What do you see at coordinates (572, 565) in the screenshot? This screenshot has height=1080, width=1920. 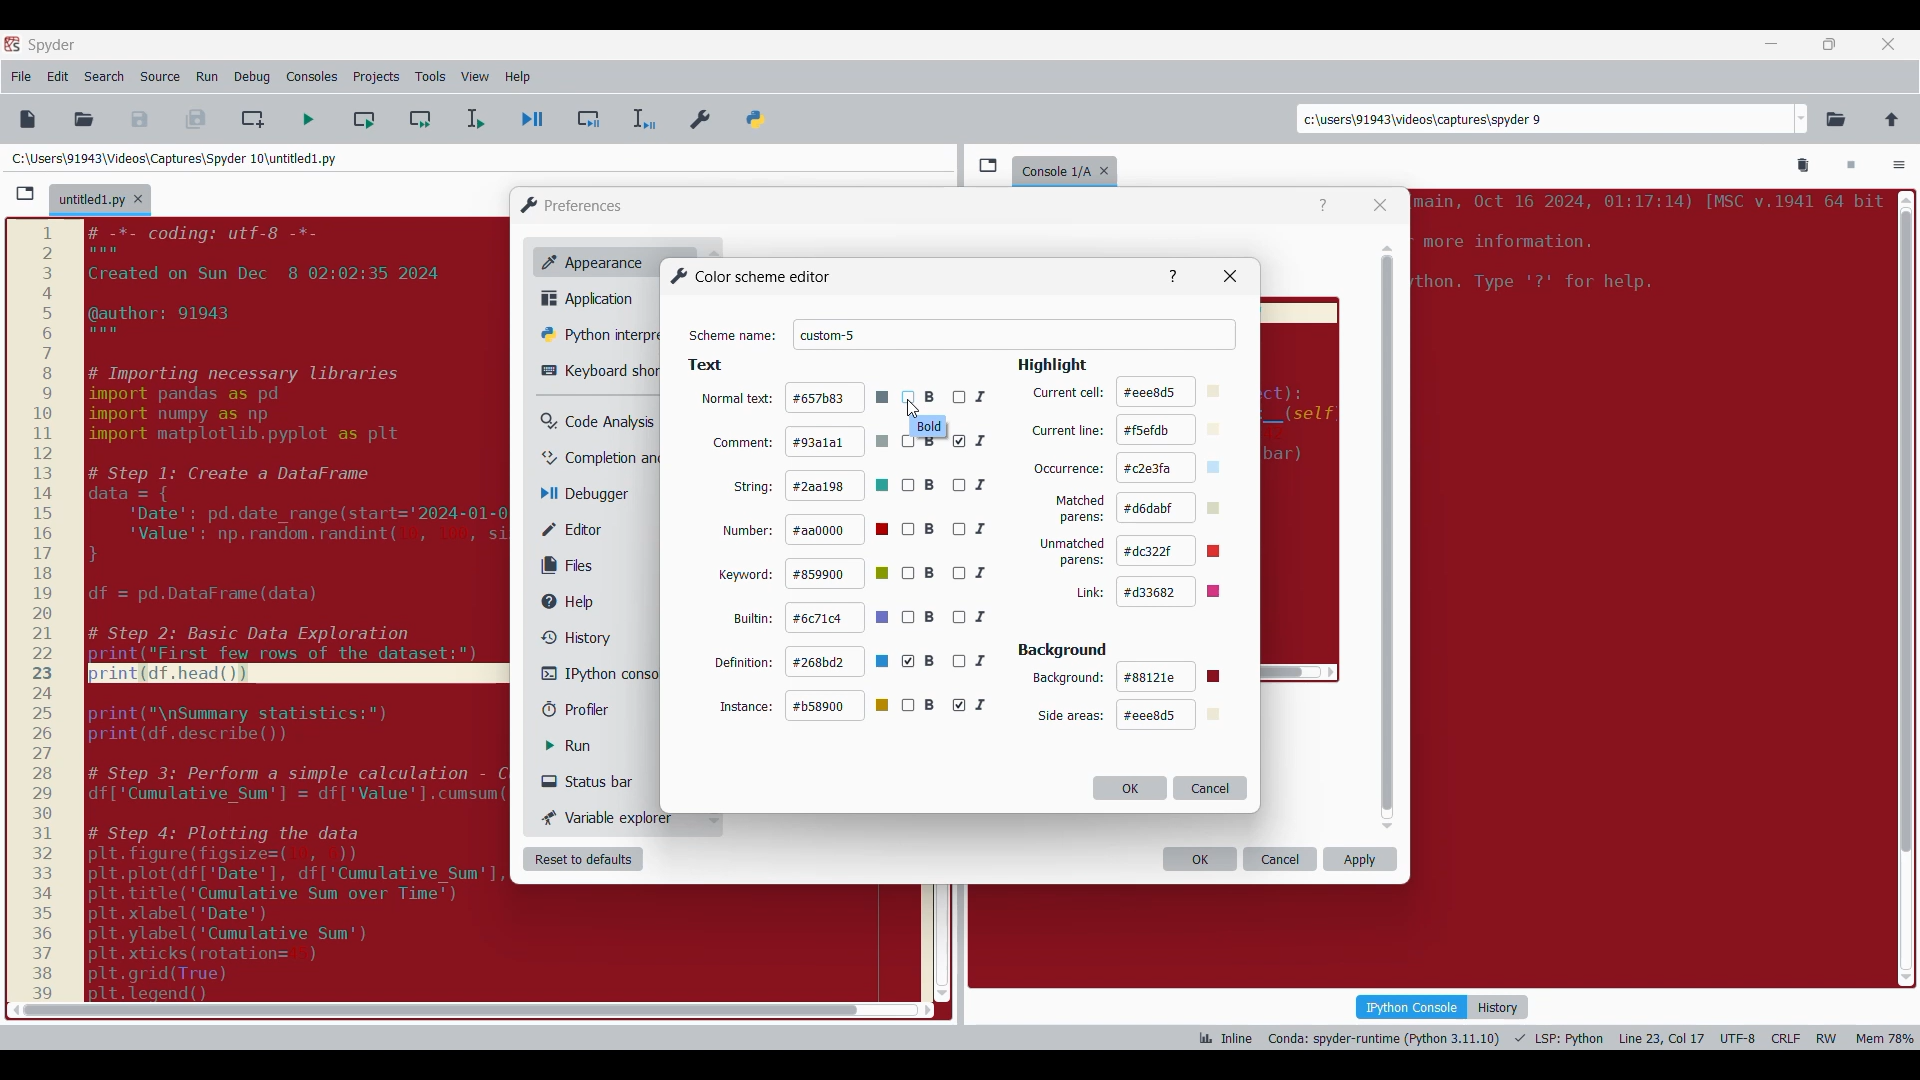 I see `Files` at bounding box center [572, 565].